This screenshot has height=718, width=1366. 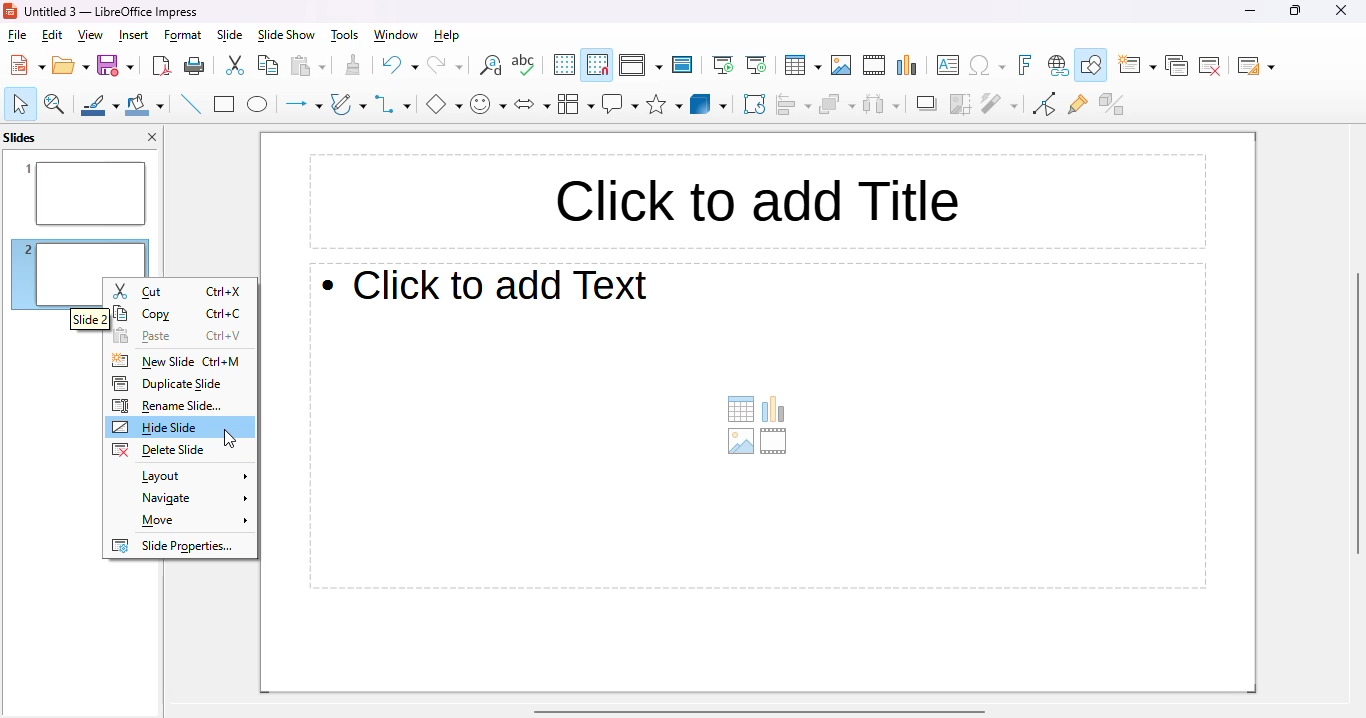 I want to click on logo, so click(x=10, y=11).